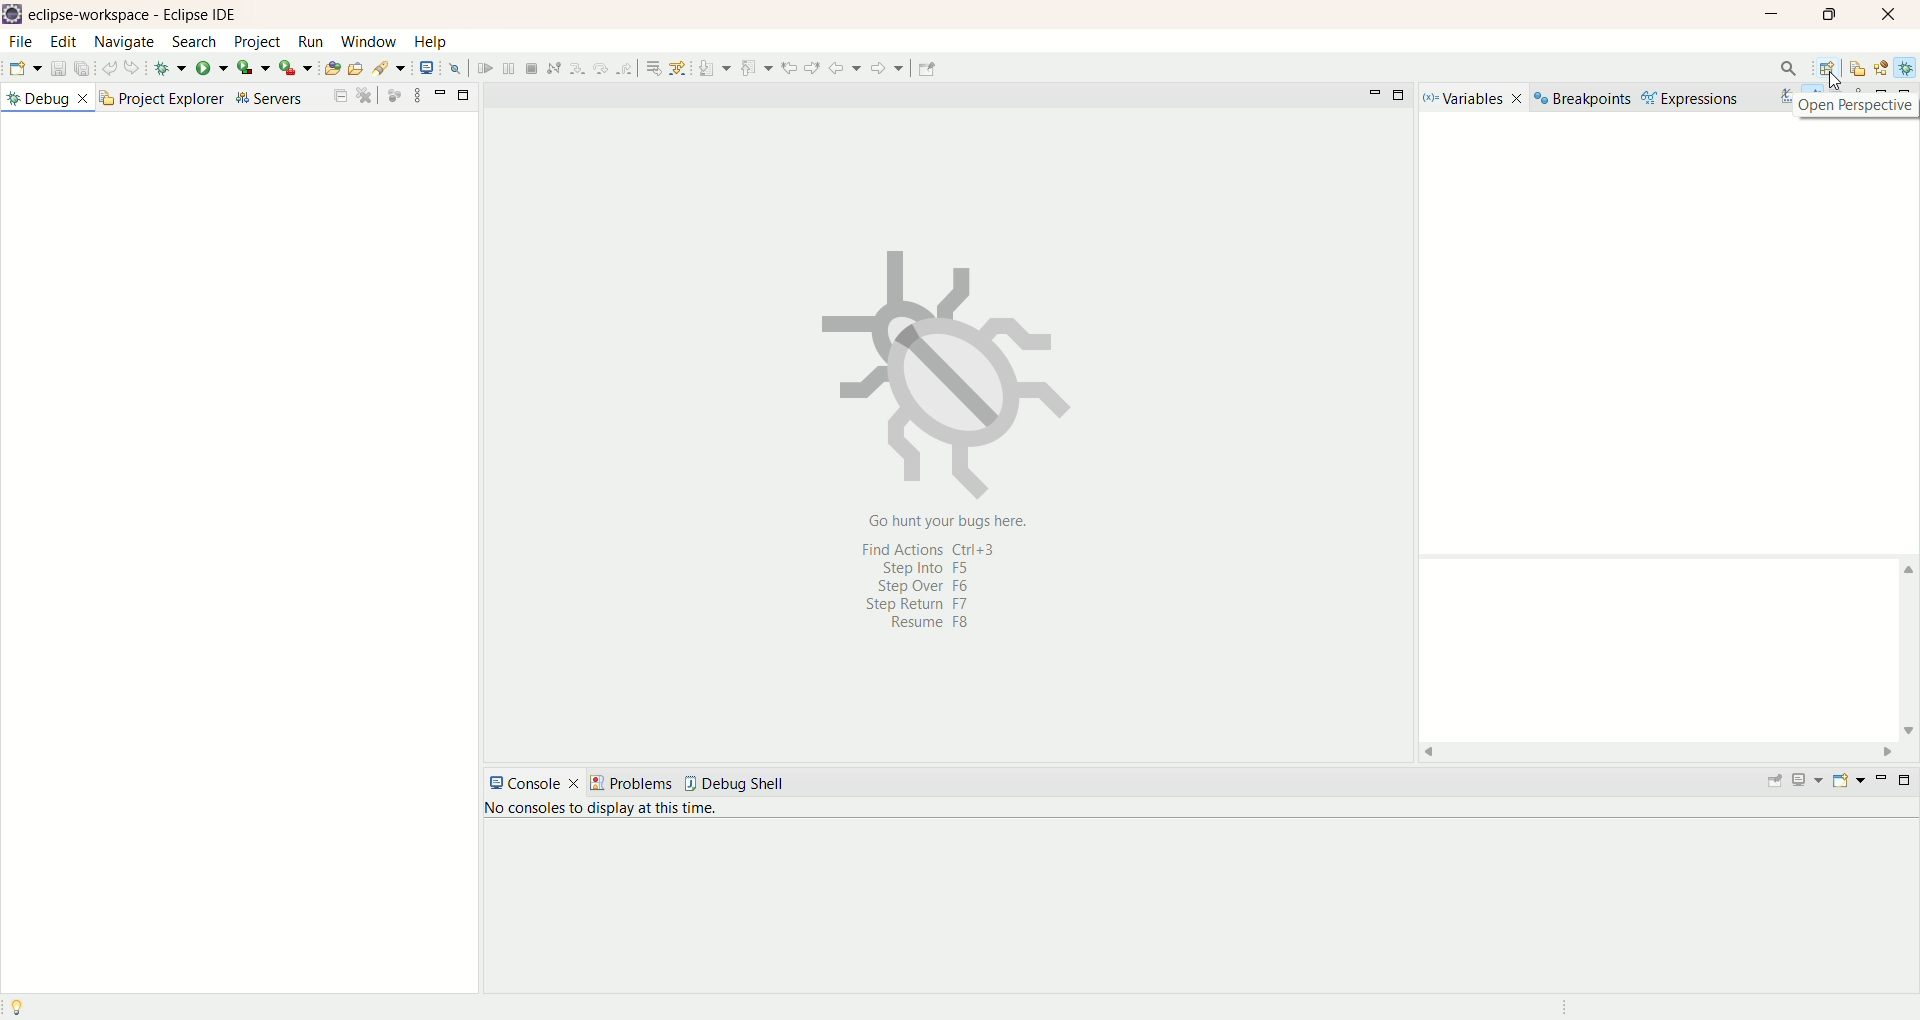 Image resolution: width=1920 pixels, height=1020 pixels. Describe the element at coordinates (600, 70) in the screenshot. I see `skip all breakpoints` at that location.